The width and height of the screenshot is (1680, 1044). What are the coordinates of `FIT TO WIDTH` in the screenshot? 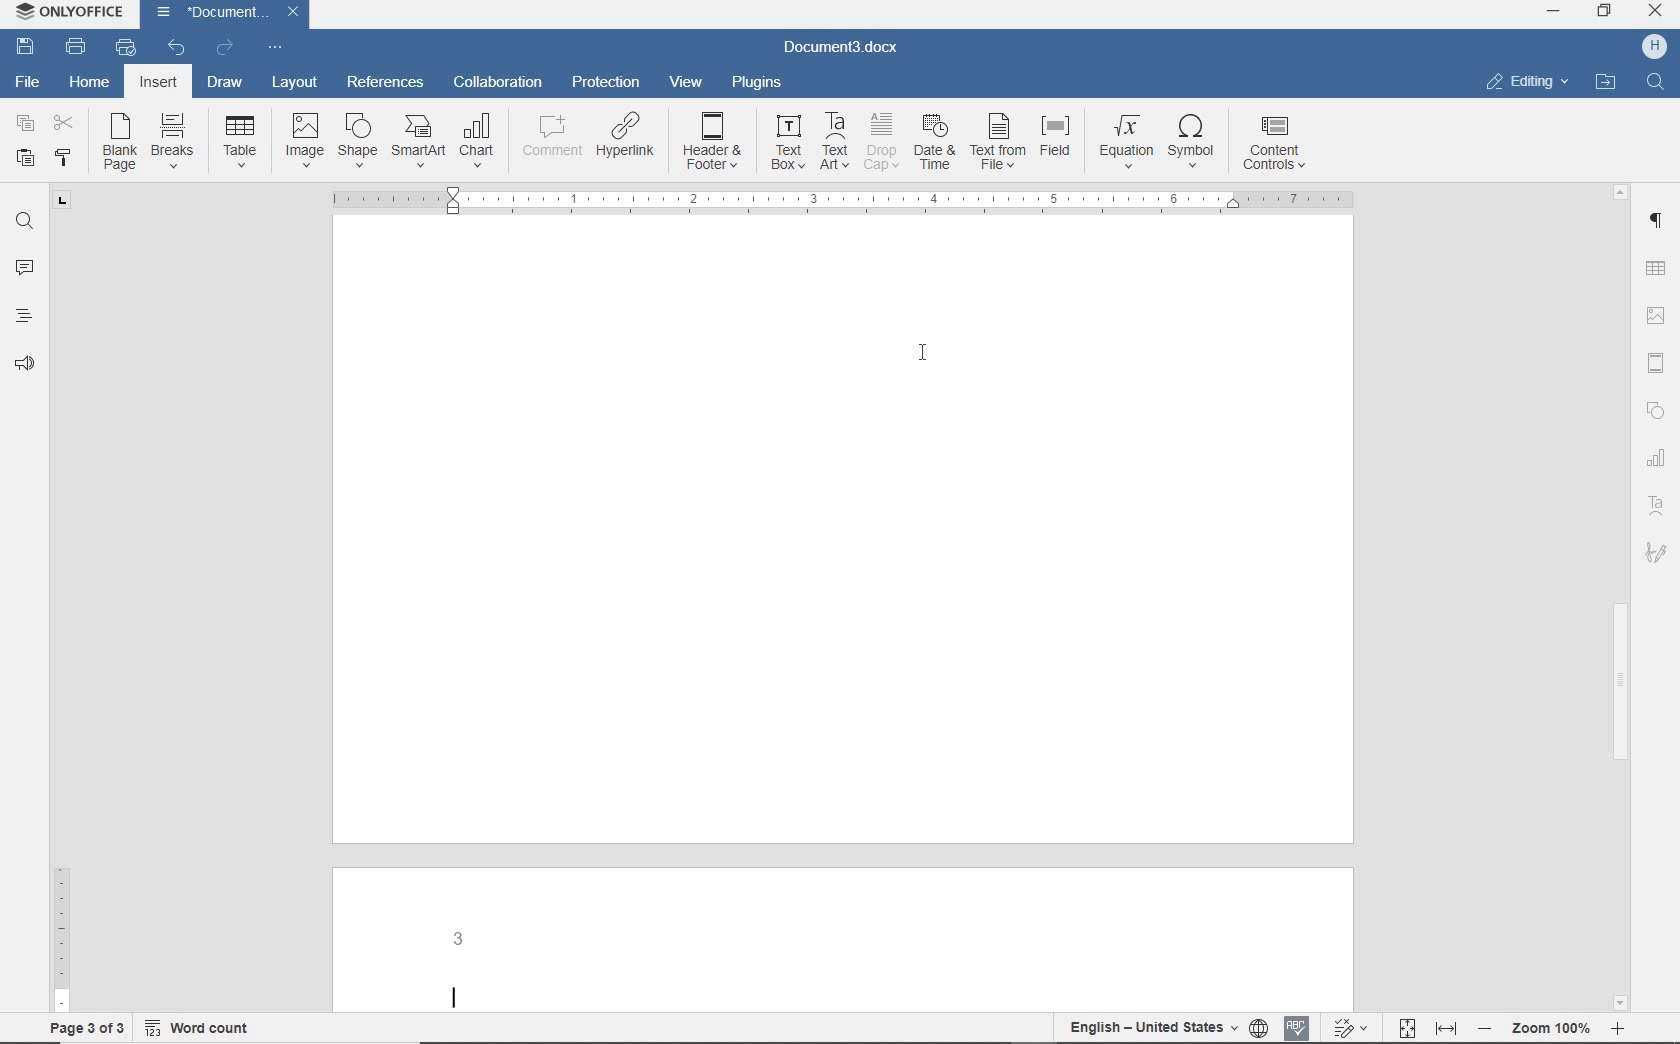 It's located at (1445, 1028).